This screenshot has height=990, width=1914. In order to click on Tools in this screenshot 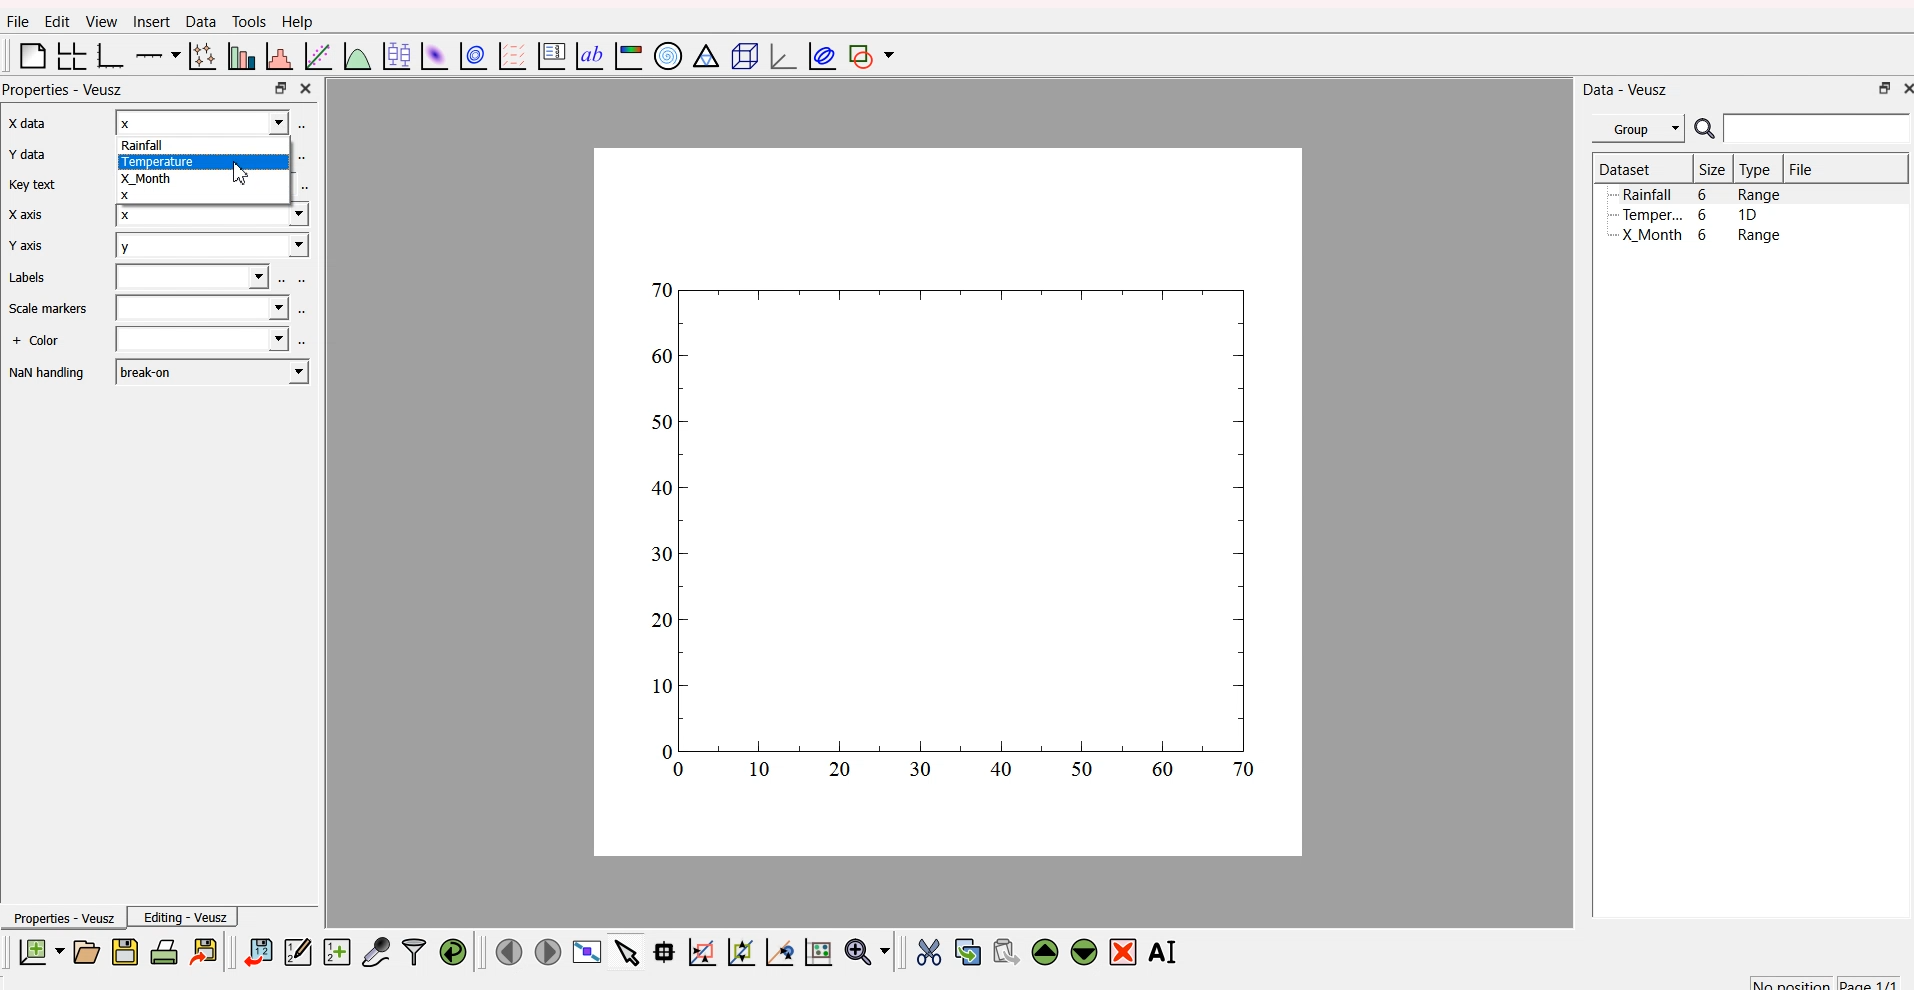, I will do `click(248, 20)`.